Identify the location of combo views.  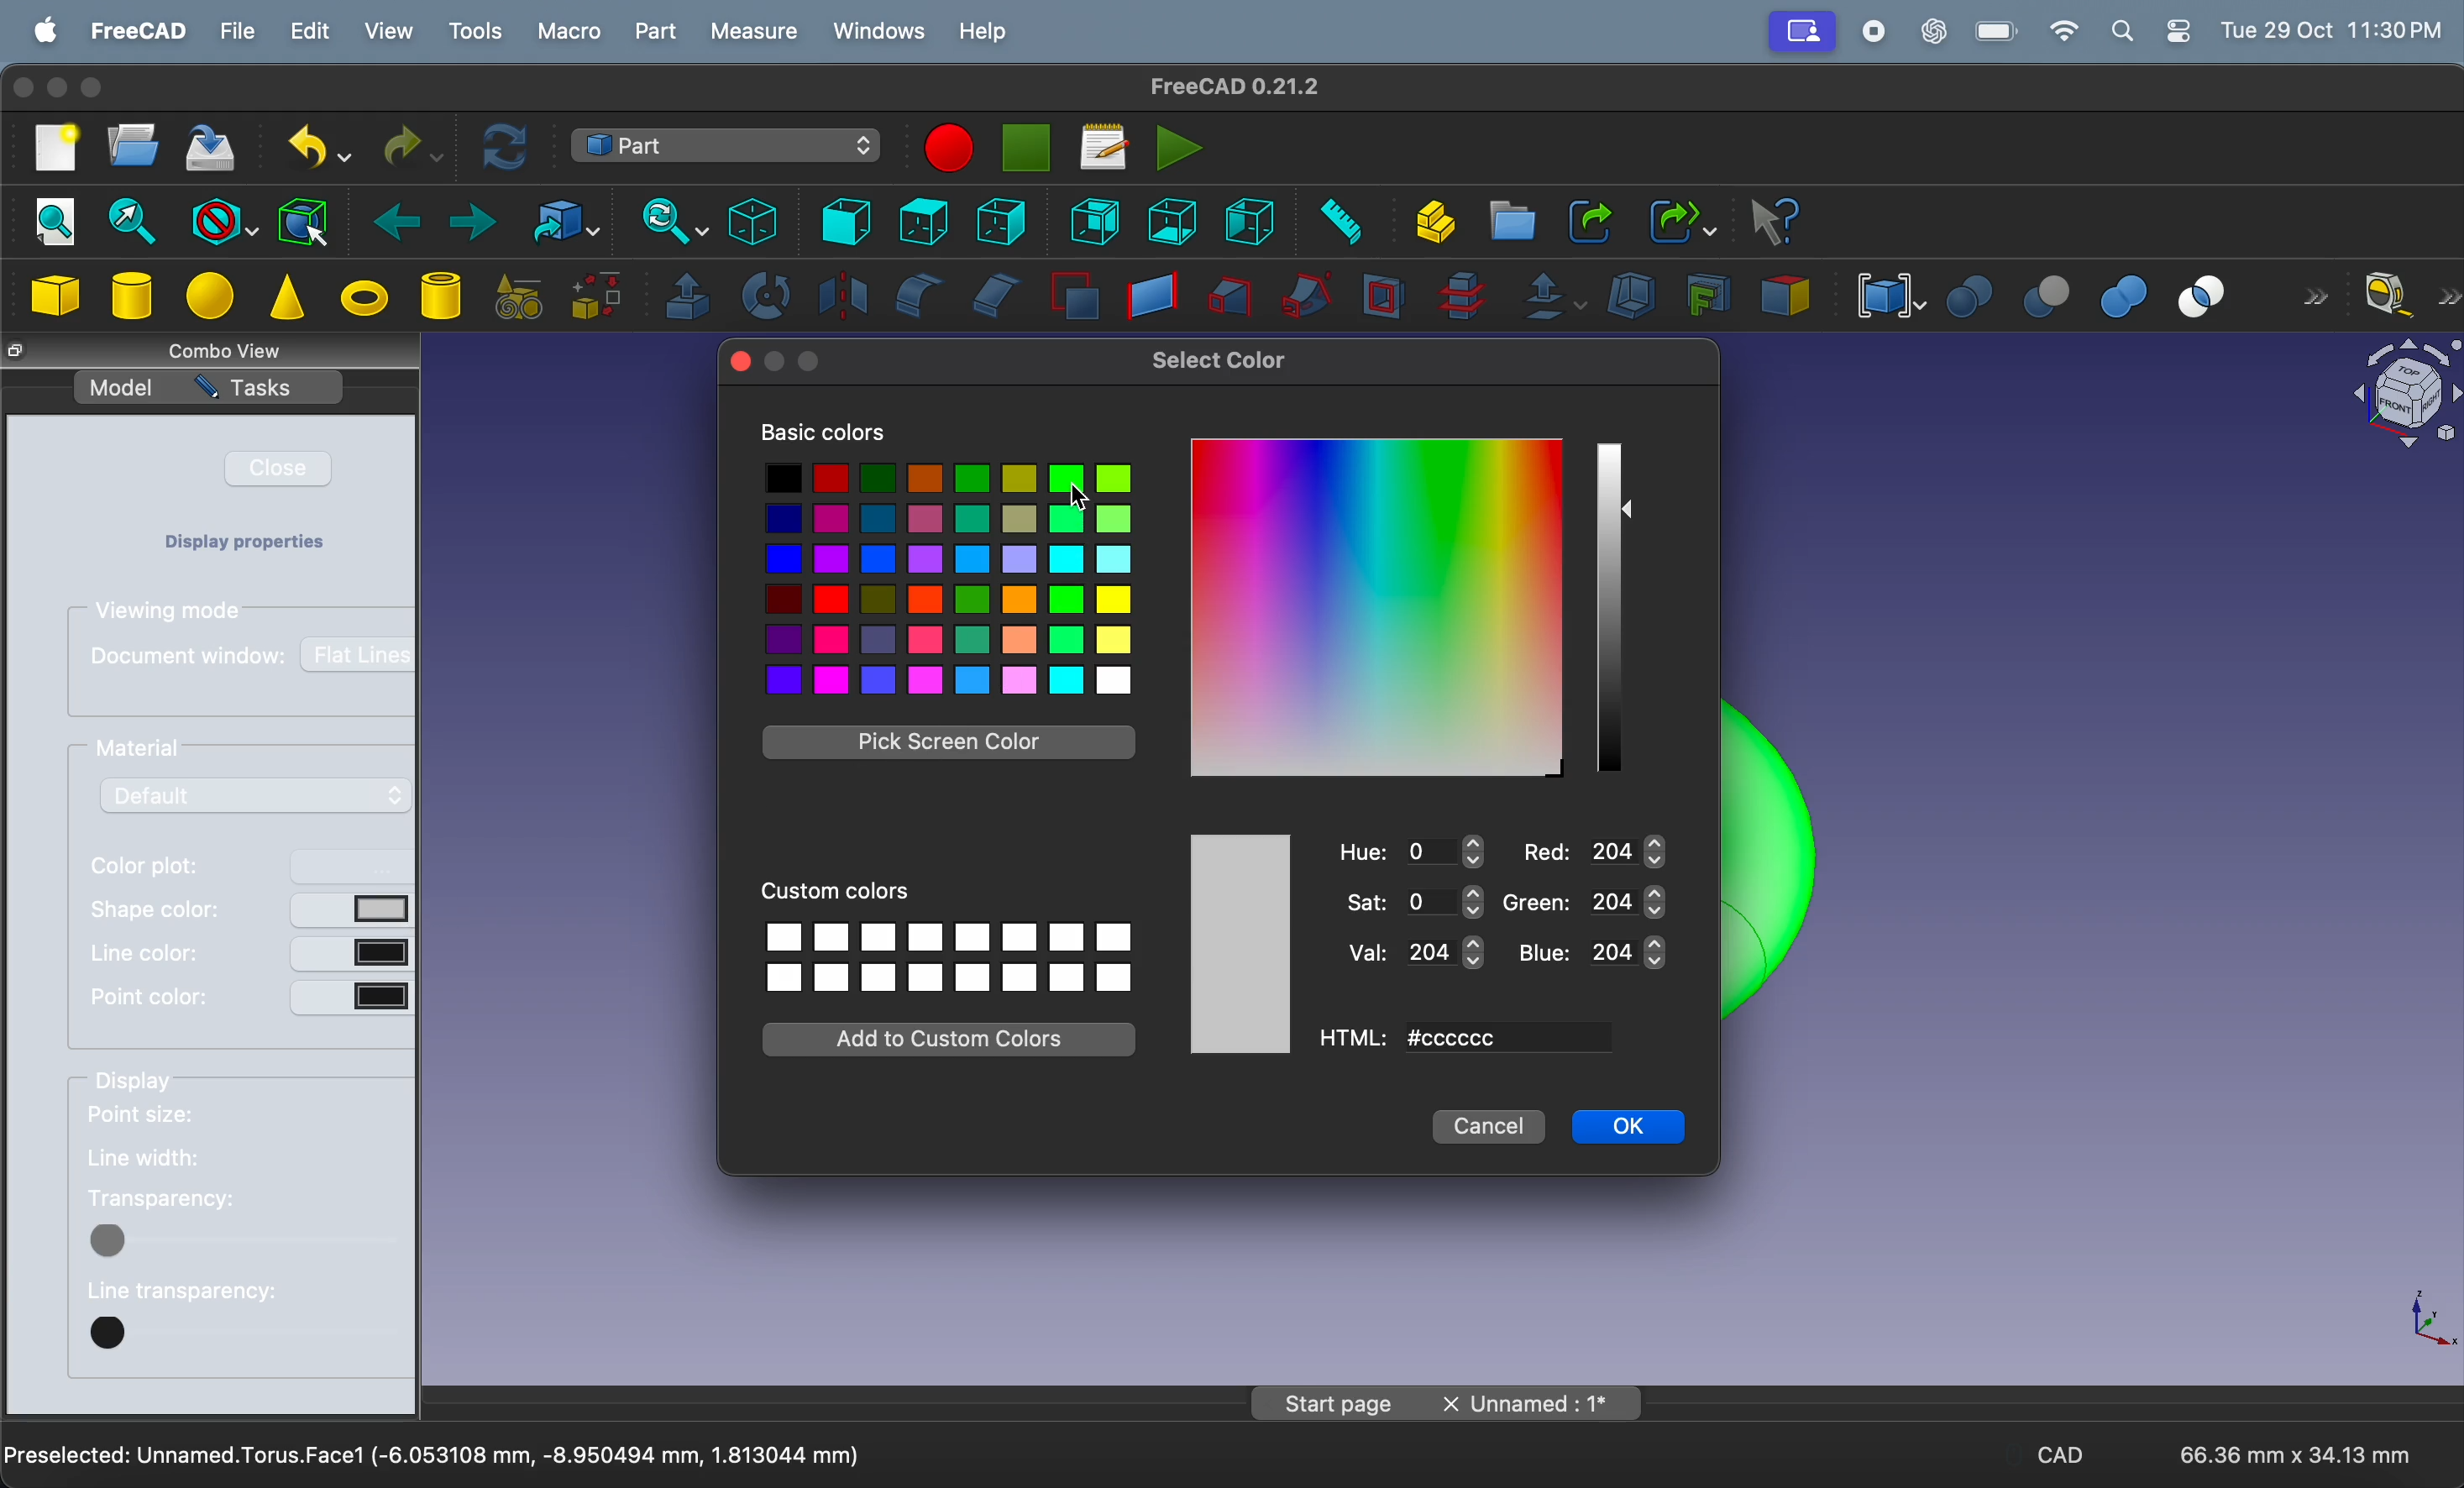
(252, 350).